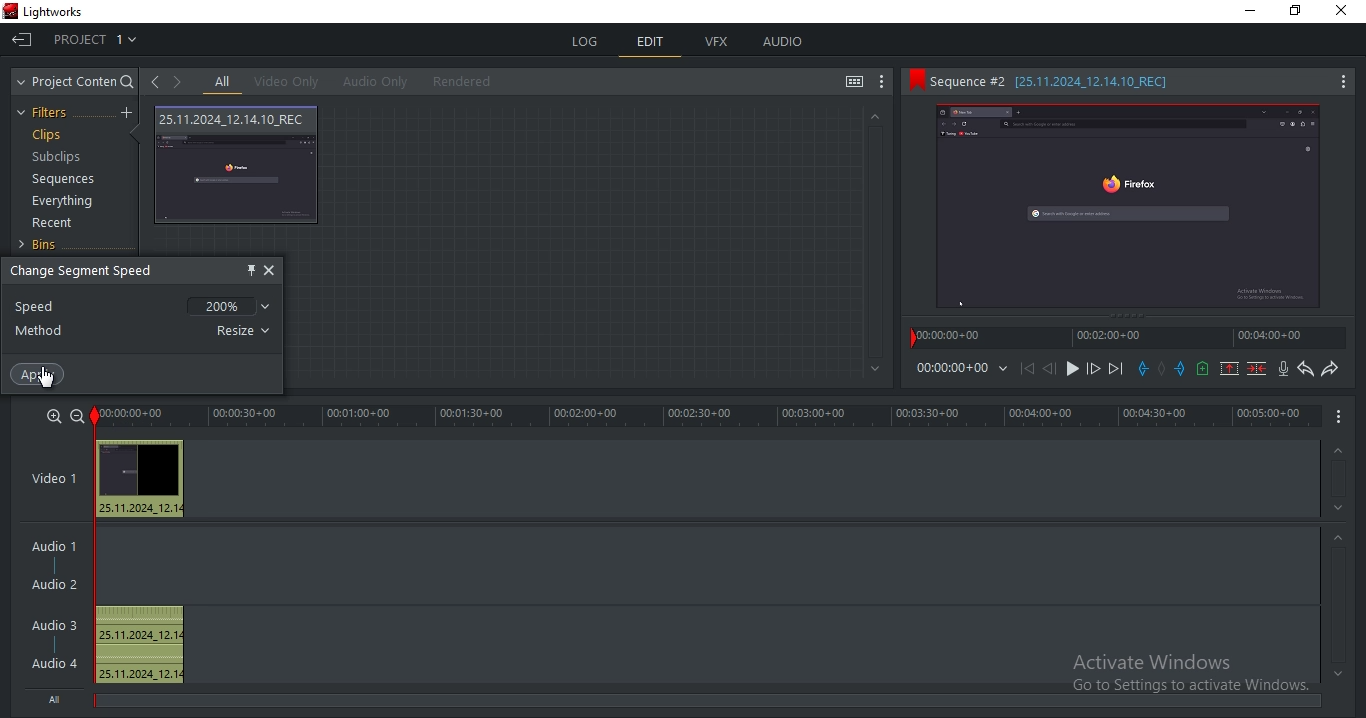  Describe the element at coordinates (155, 82) in the screenshot. I see `open previous clip` at that location.